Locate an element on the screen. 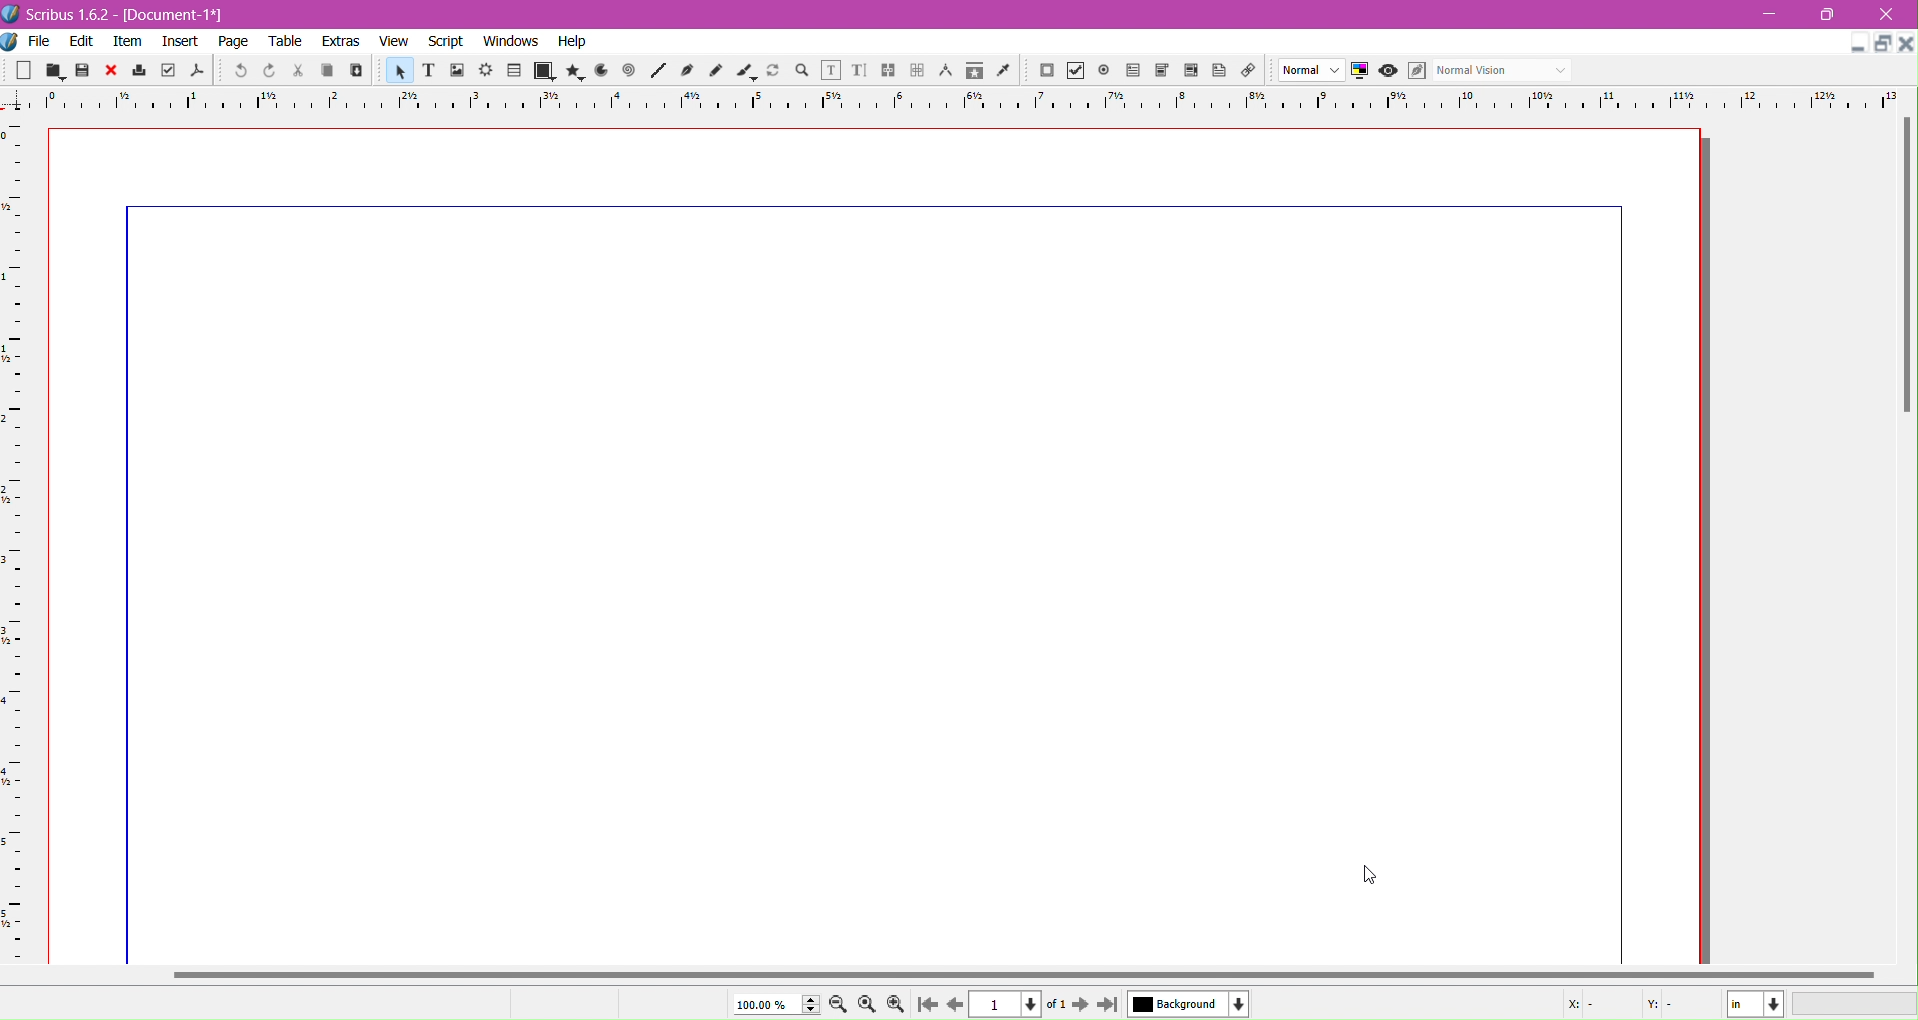 This screenshot has height=1020, width=1918. preflight highlighter is located at coordinates (168, 71).